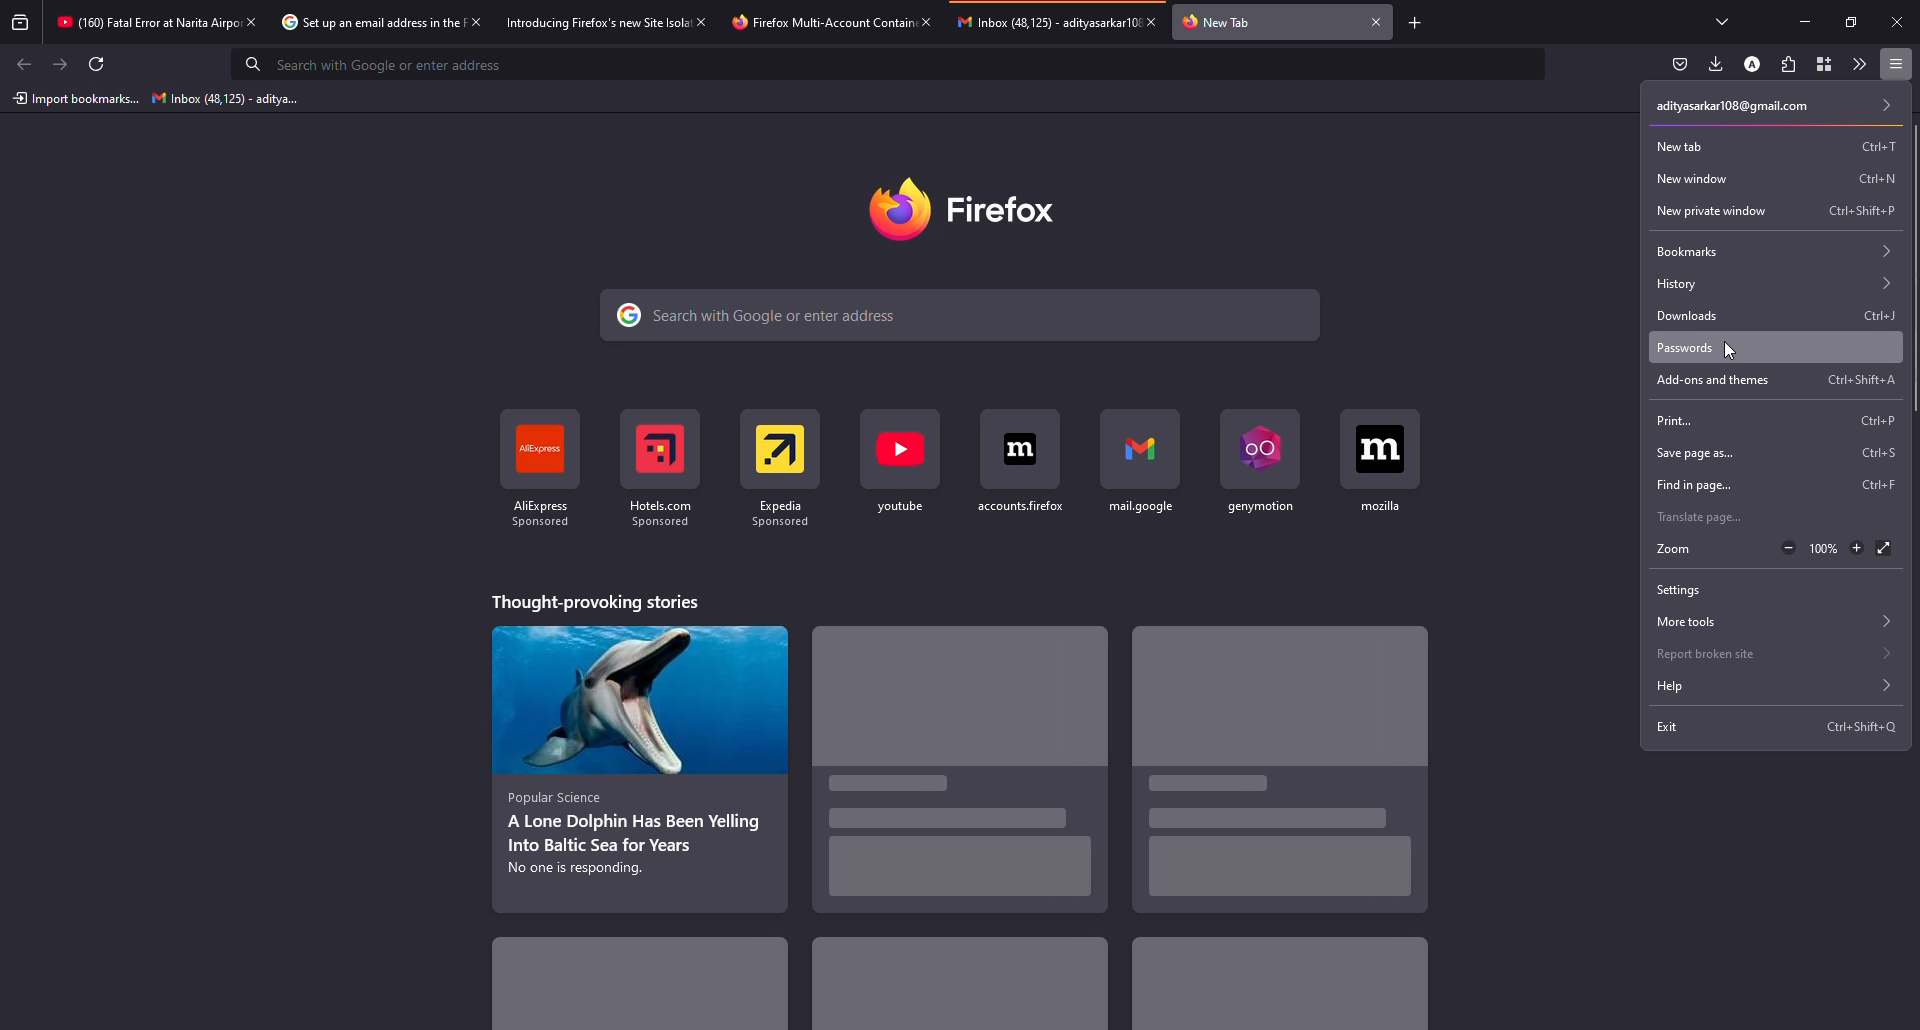  What do you see at coordinates (925, 21) in the screenshot?
I see `close` at bounding box center [925, 21].